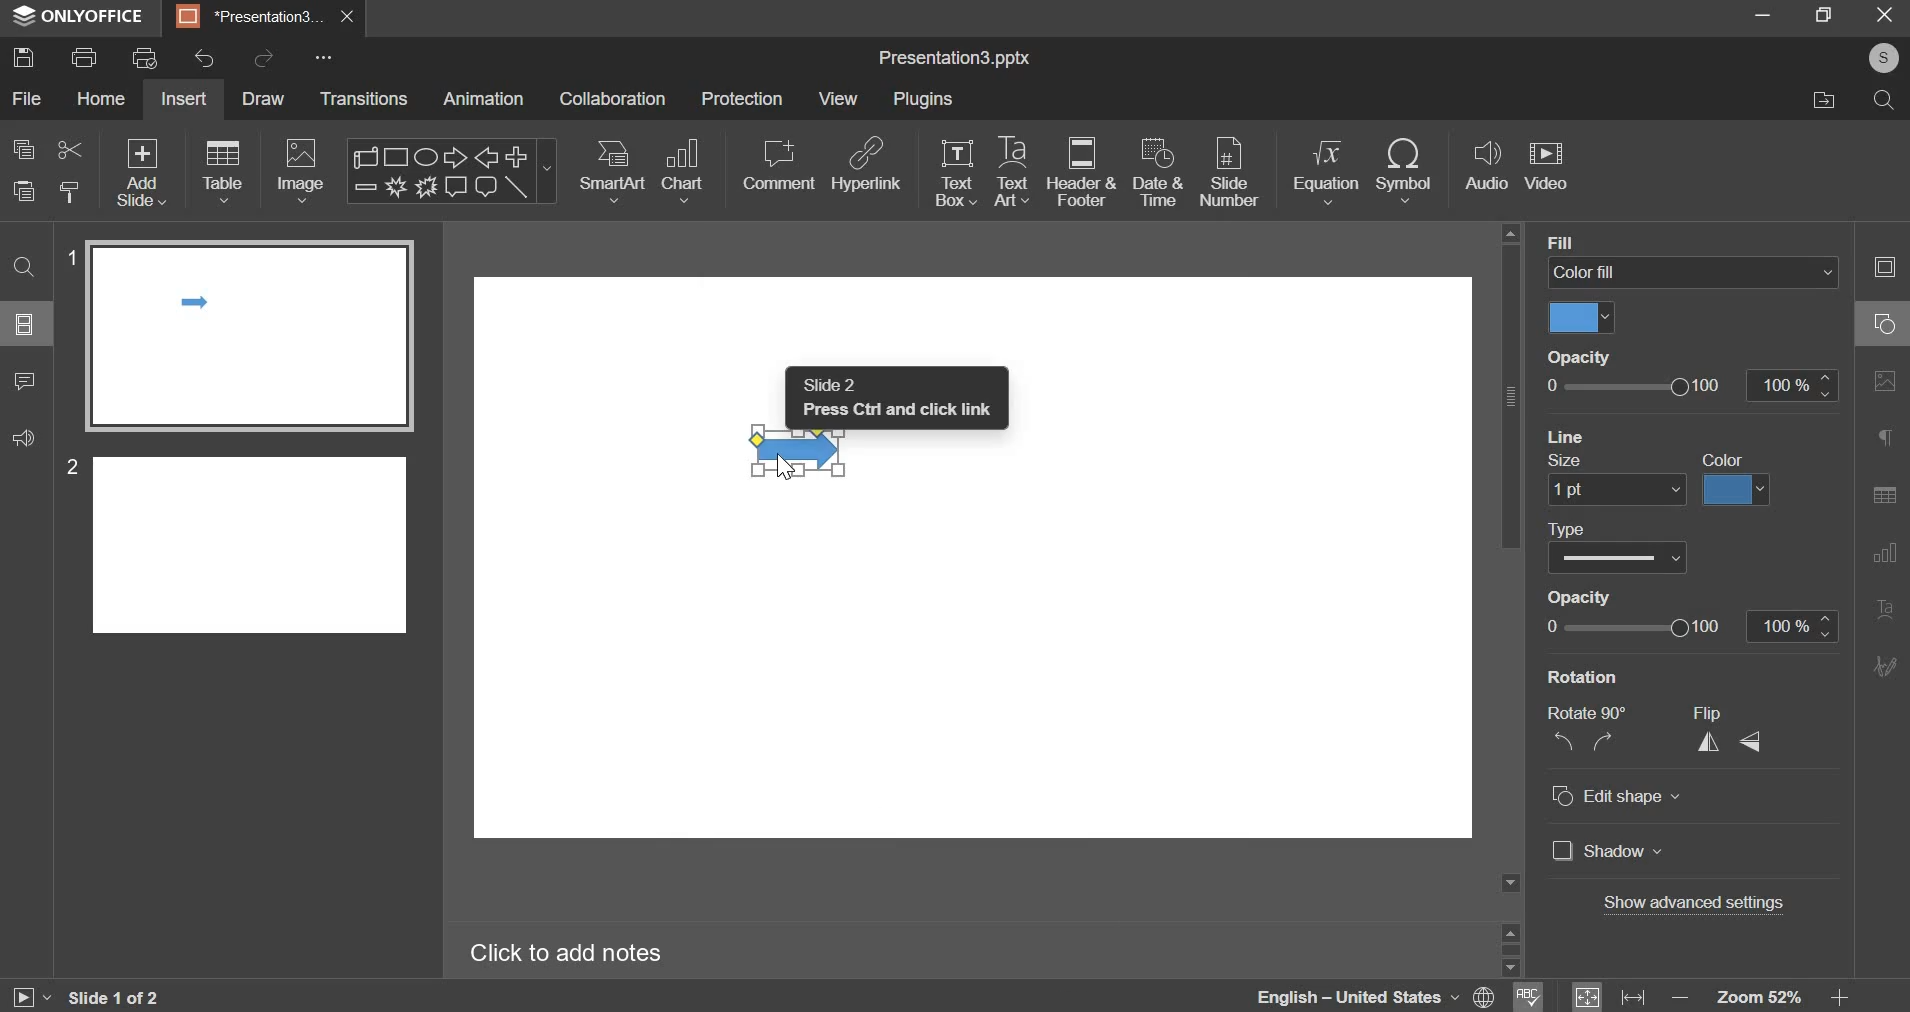 This screenshot has height=1012, width=1910. I want to click on Opacity, so click(1579, 356).